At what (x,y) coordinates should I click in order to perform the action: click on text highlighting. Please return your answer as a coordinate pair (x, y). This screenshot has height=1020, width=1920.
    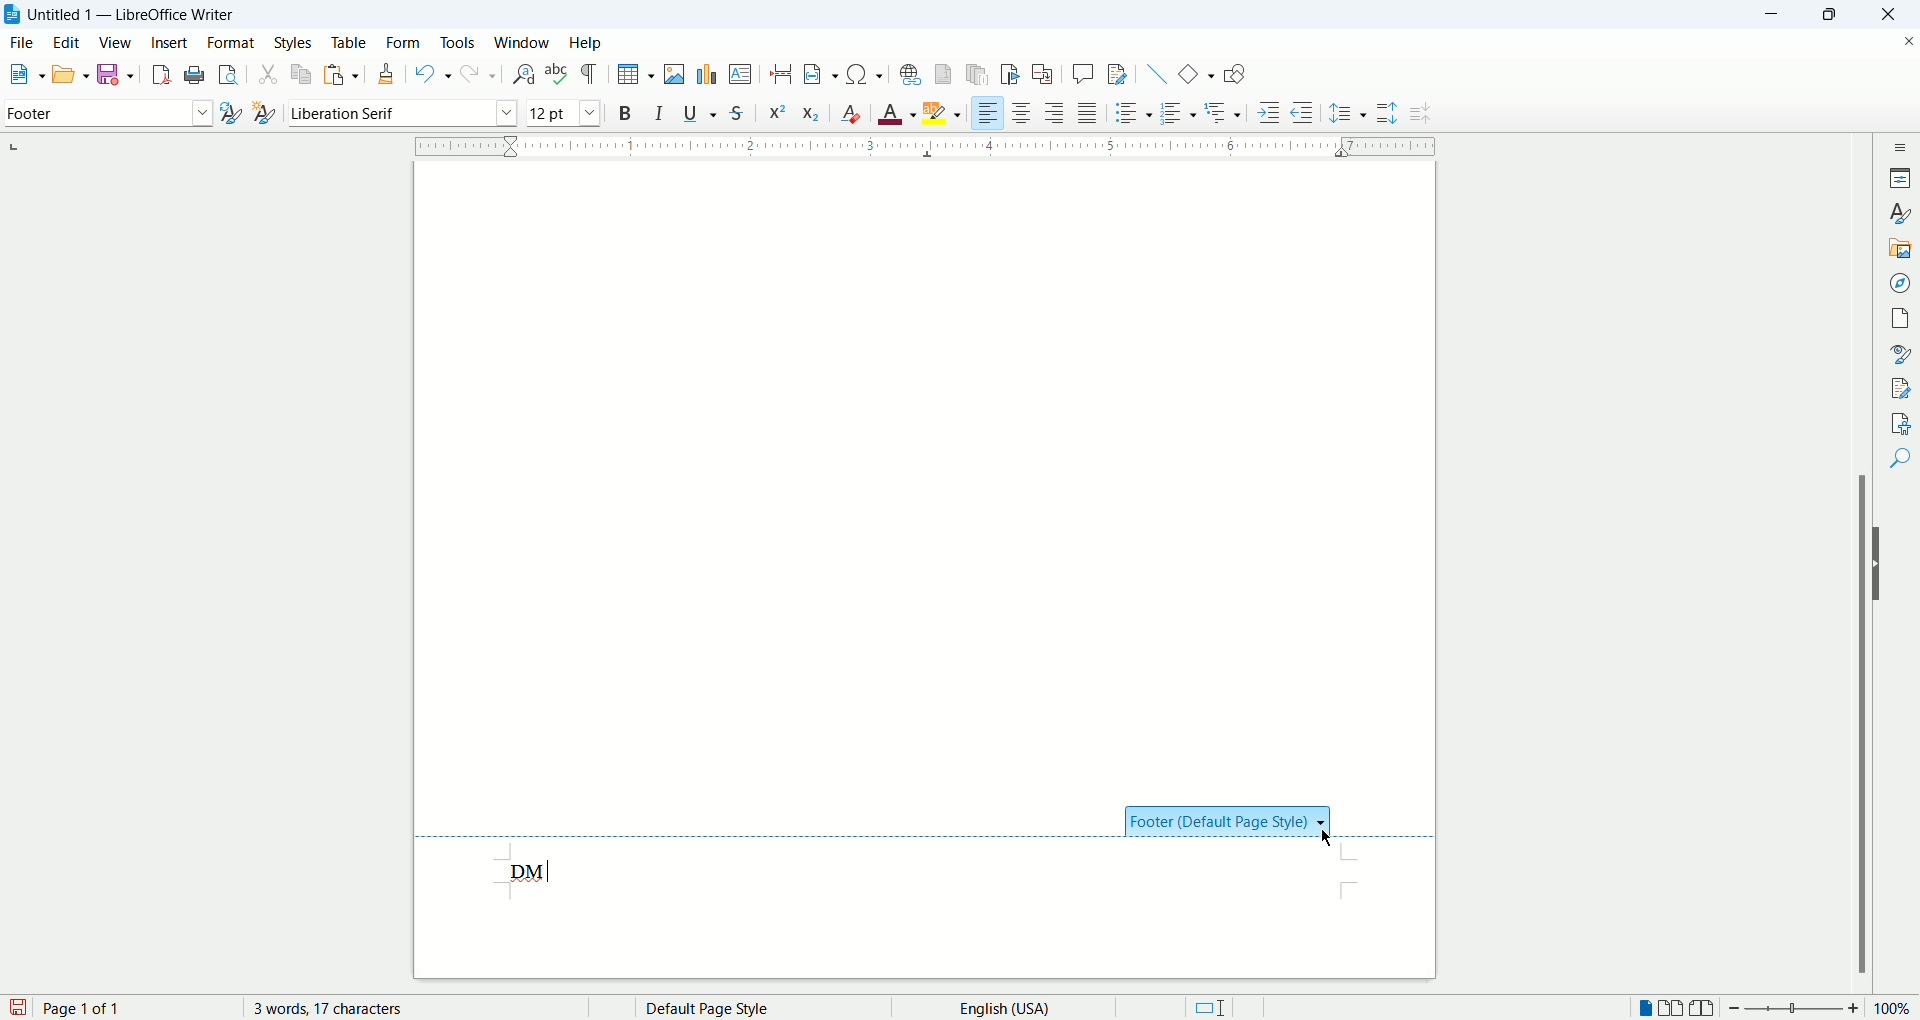
    Looking at the image, I should click on (943, 114).